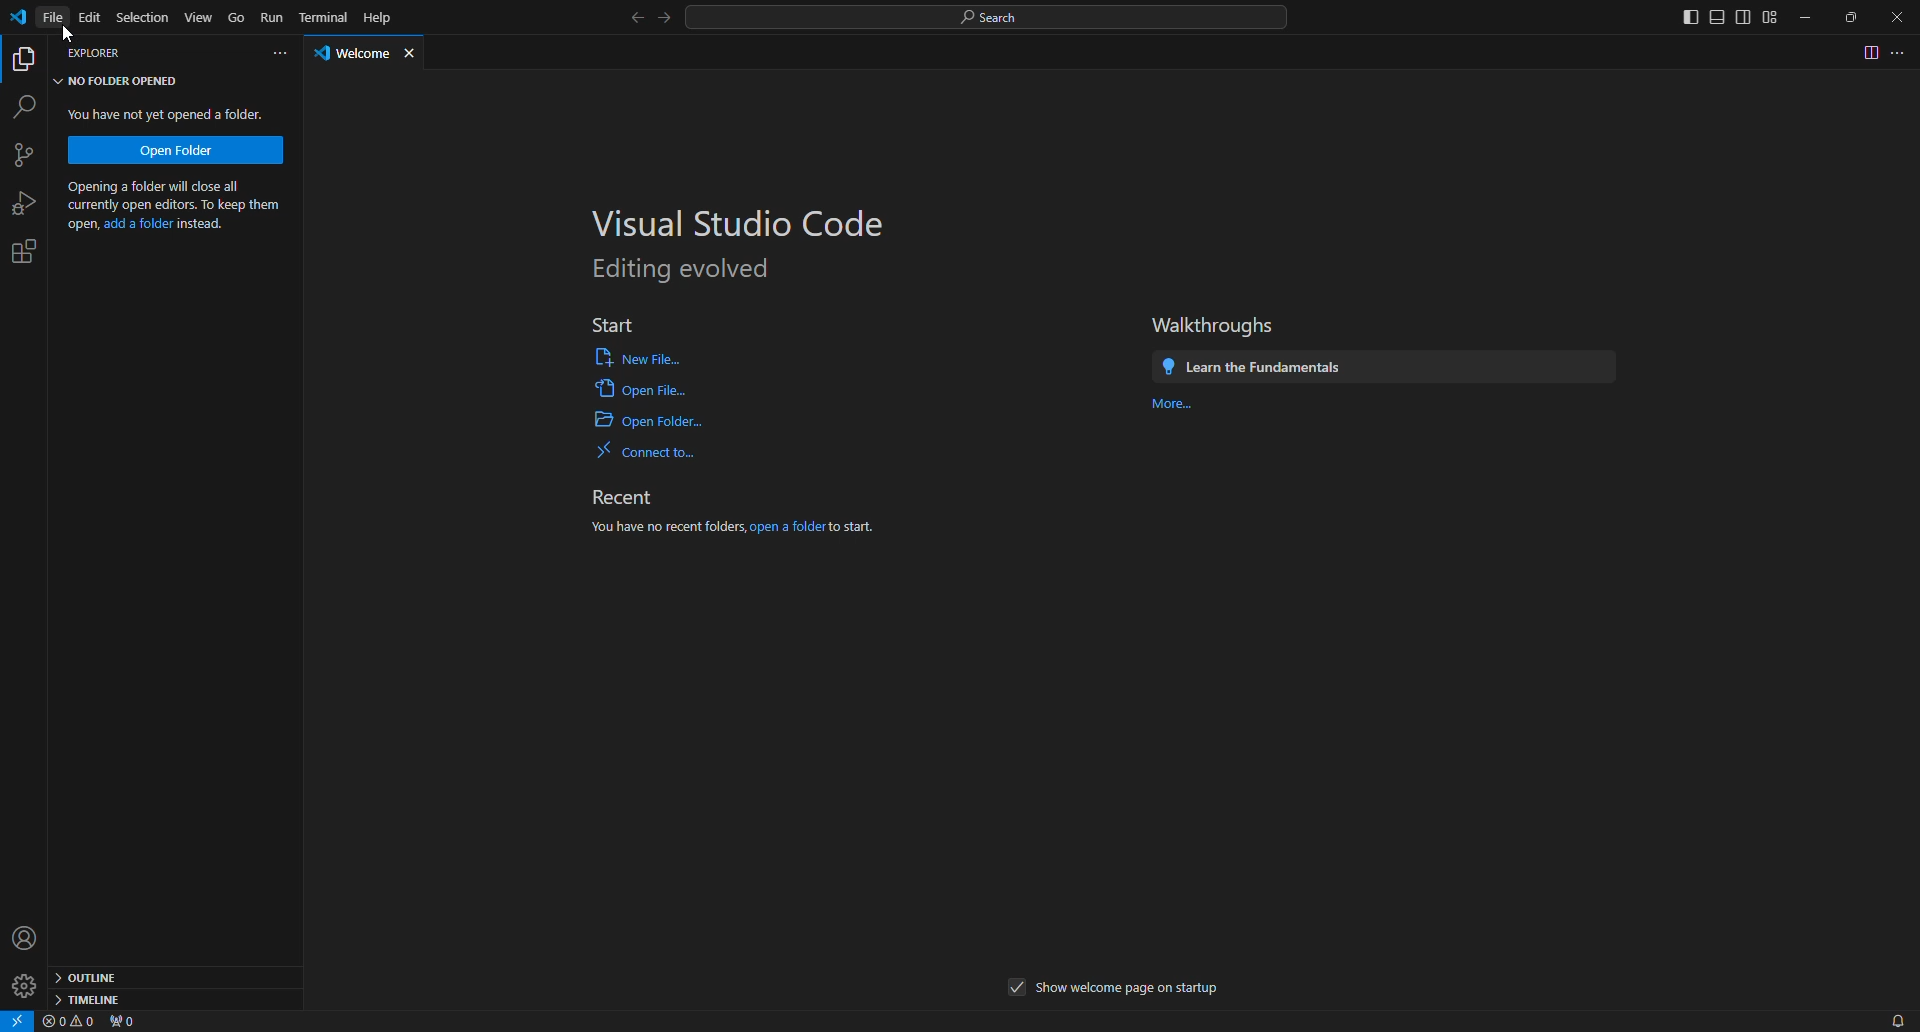 Image resolution: width=1920 pixels, height=1032 pixels. Describe the element at coordinates (120, 81) in the screenshot. I see `no folder opened` at that location.